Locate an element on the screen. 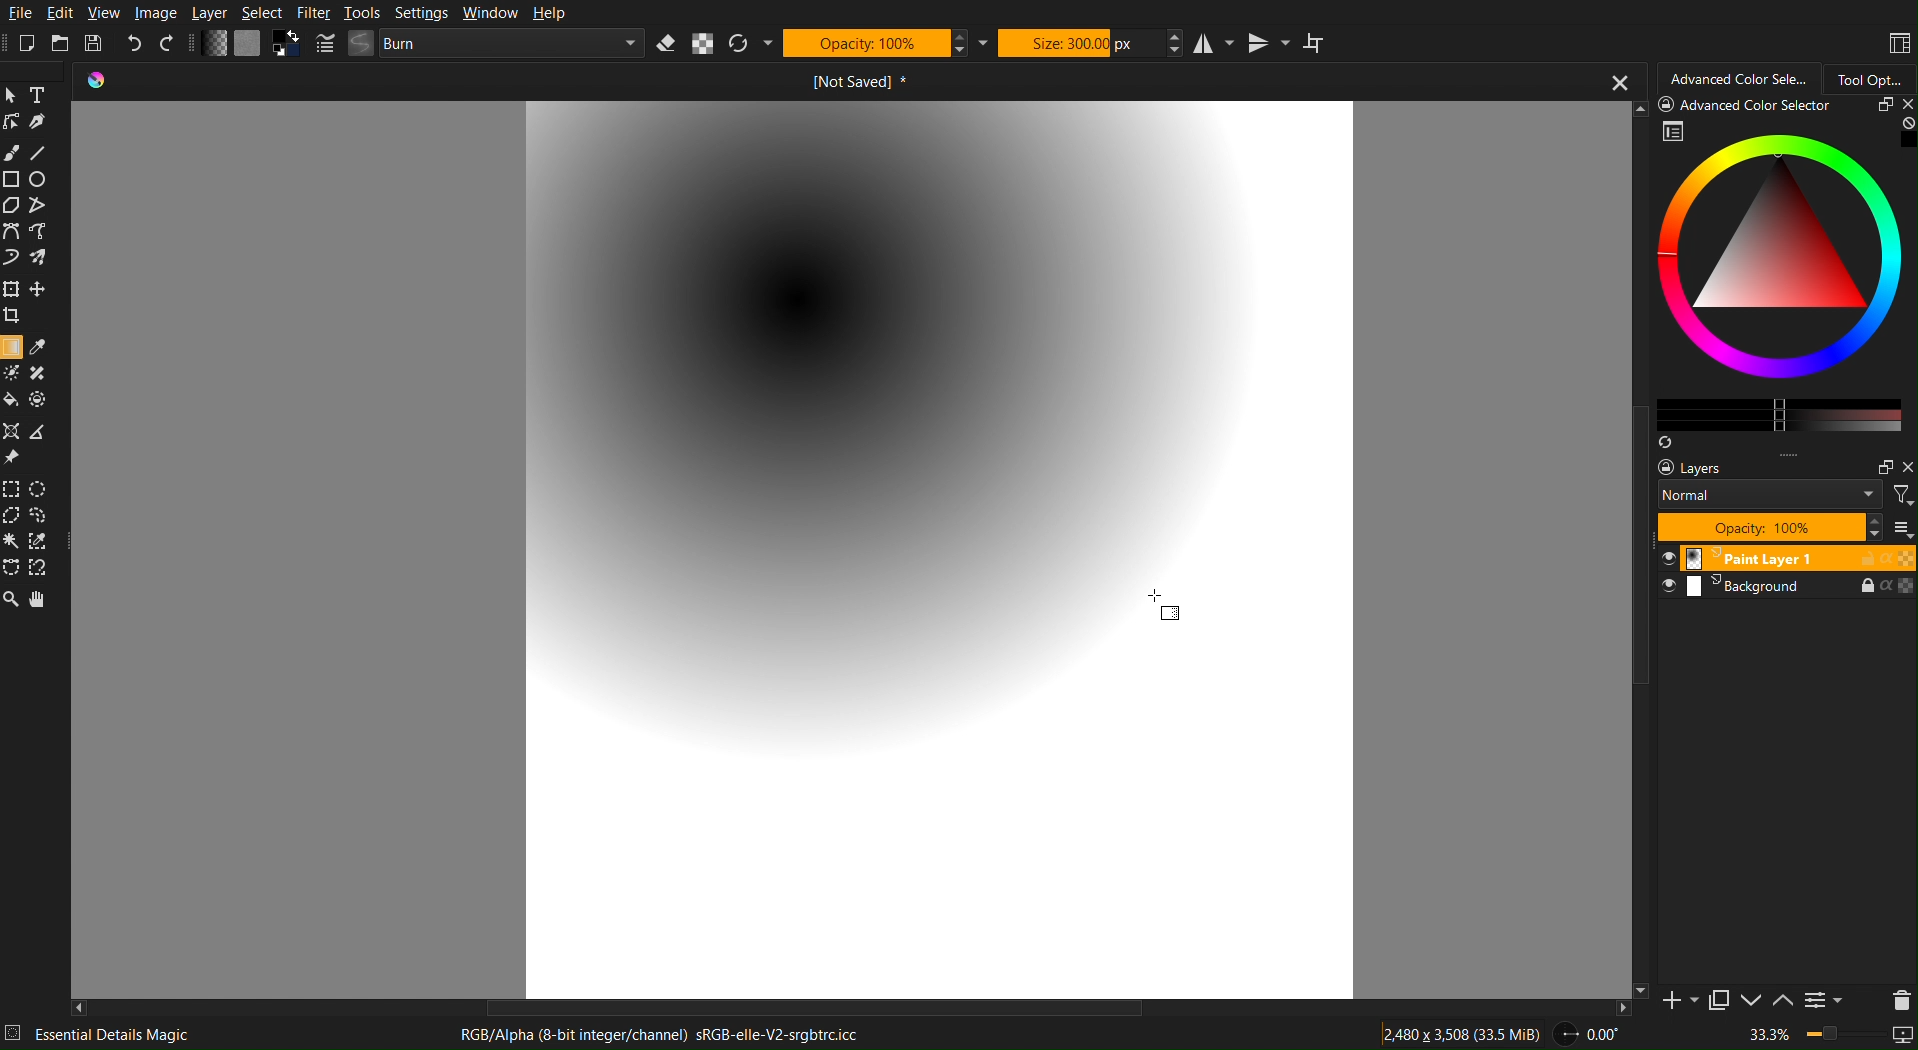 The image size is (1918, 1050). Size is located at coordinates (1078, 41).